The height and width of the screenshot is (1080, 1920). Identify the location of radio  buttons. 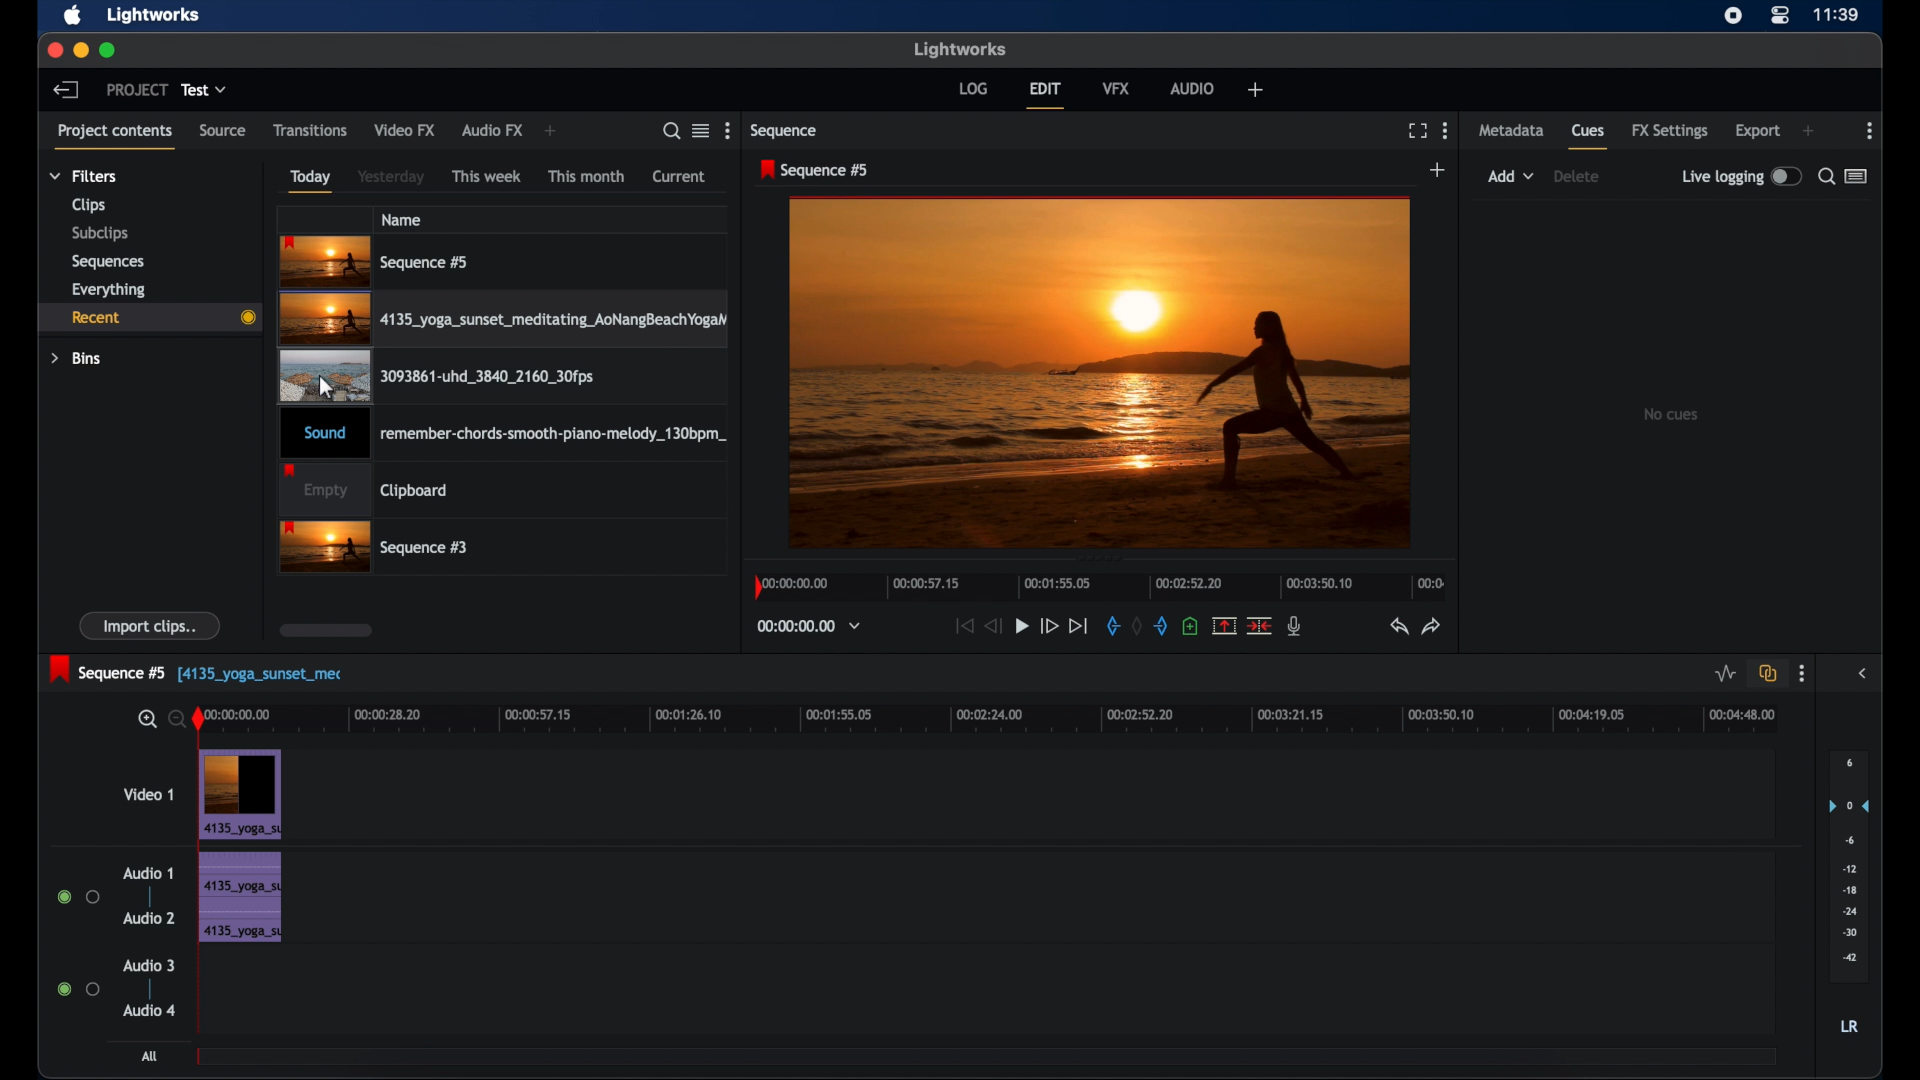
(79, 989).